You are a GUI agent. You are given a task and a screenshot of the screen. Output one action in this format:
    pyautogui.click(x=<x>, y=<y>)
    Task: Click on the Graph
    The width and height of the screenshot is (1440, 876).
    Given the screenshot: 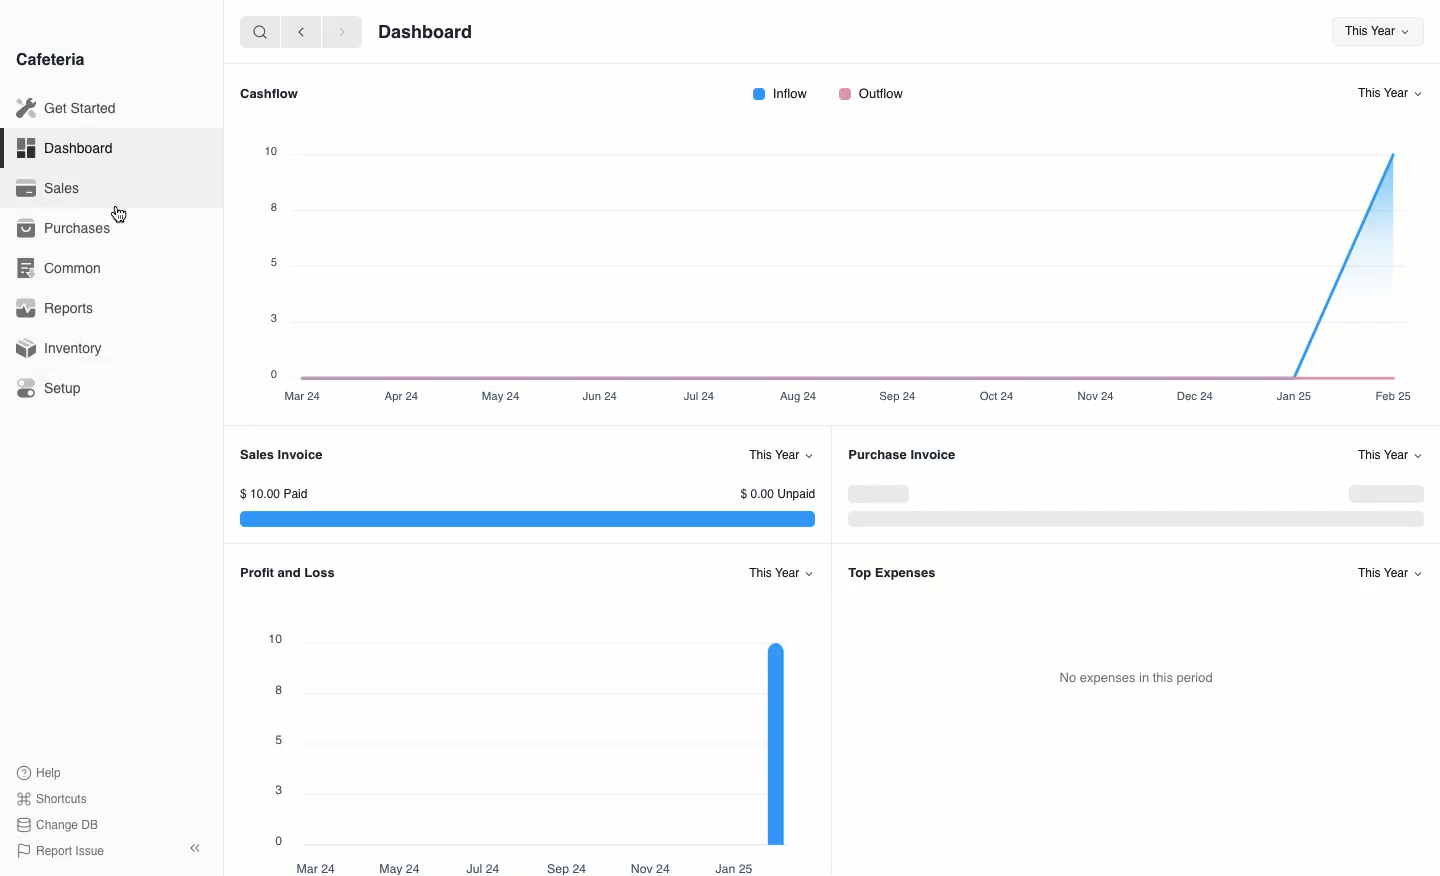 What is the action you would take?
    pyautogui.click(x=856, y=255)
    